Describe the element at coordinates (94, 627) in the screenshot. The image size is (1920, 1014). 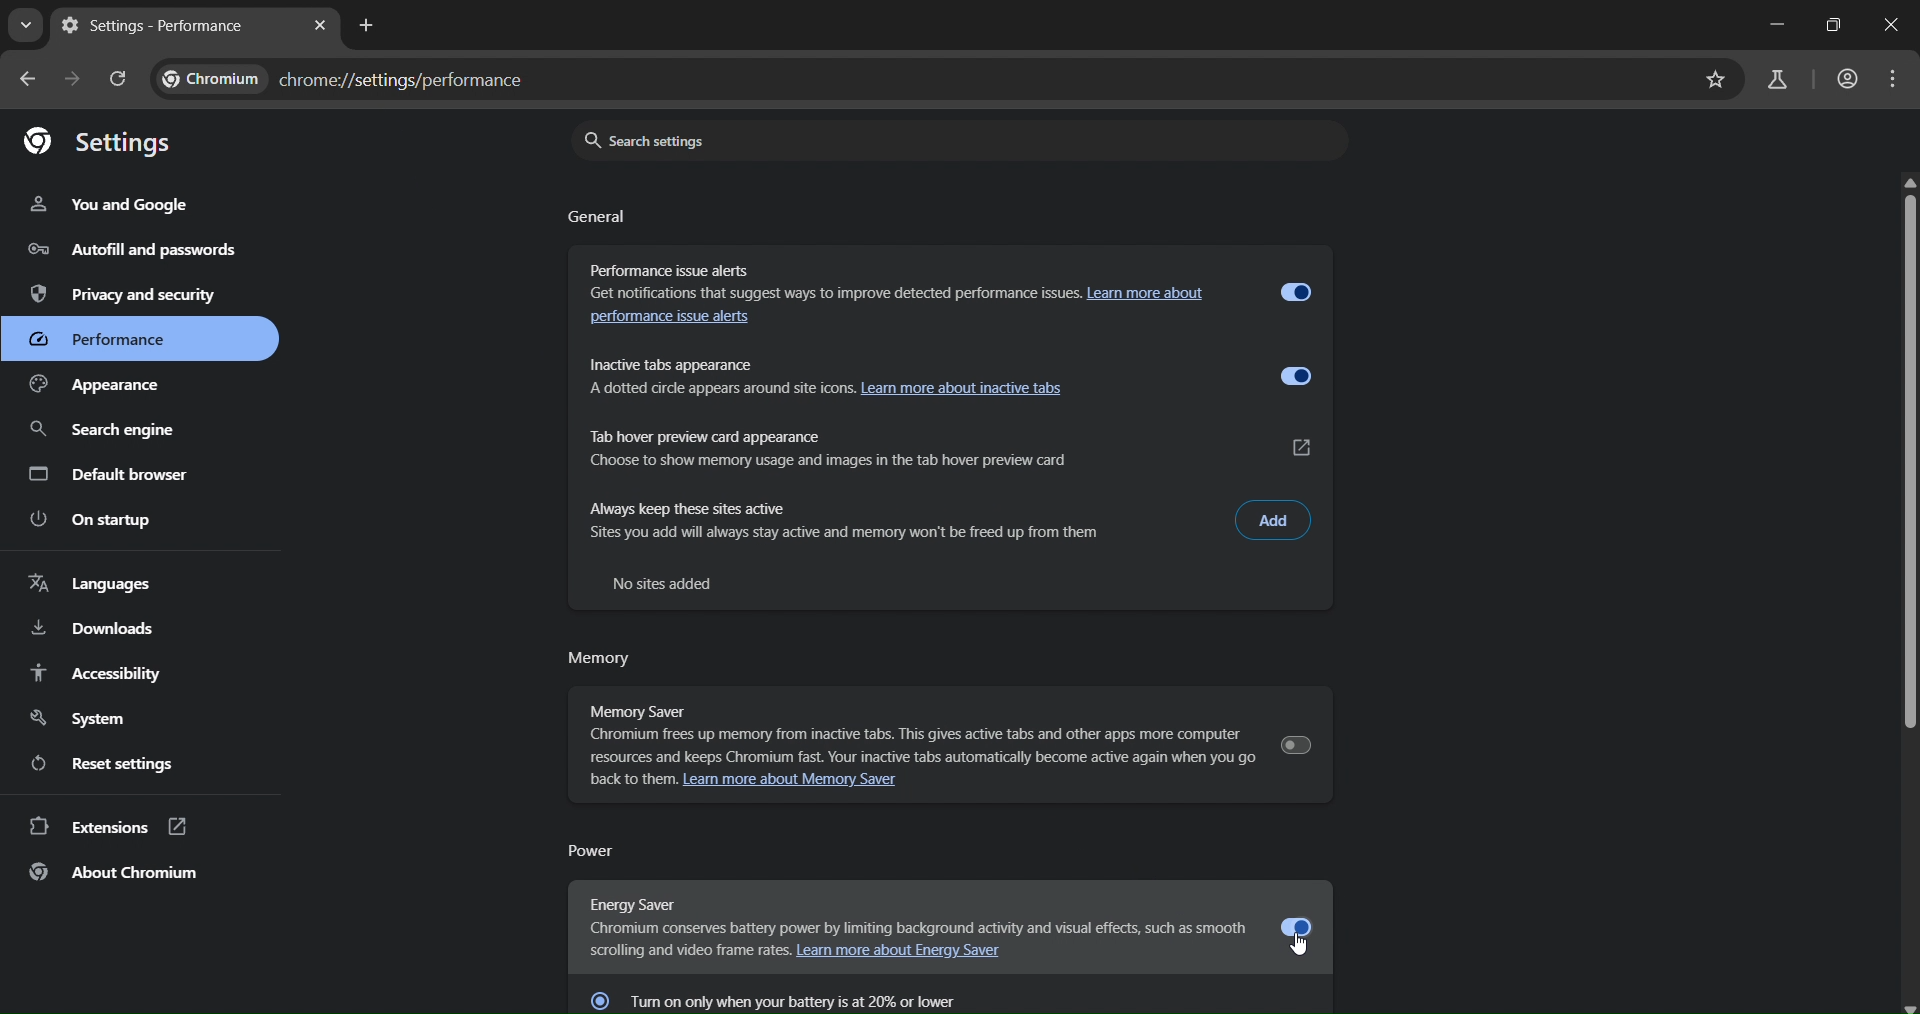
I see `downloads` at that location.